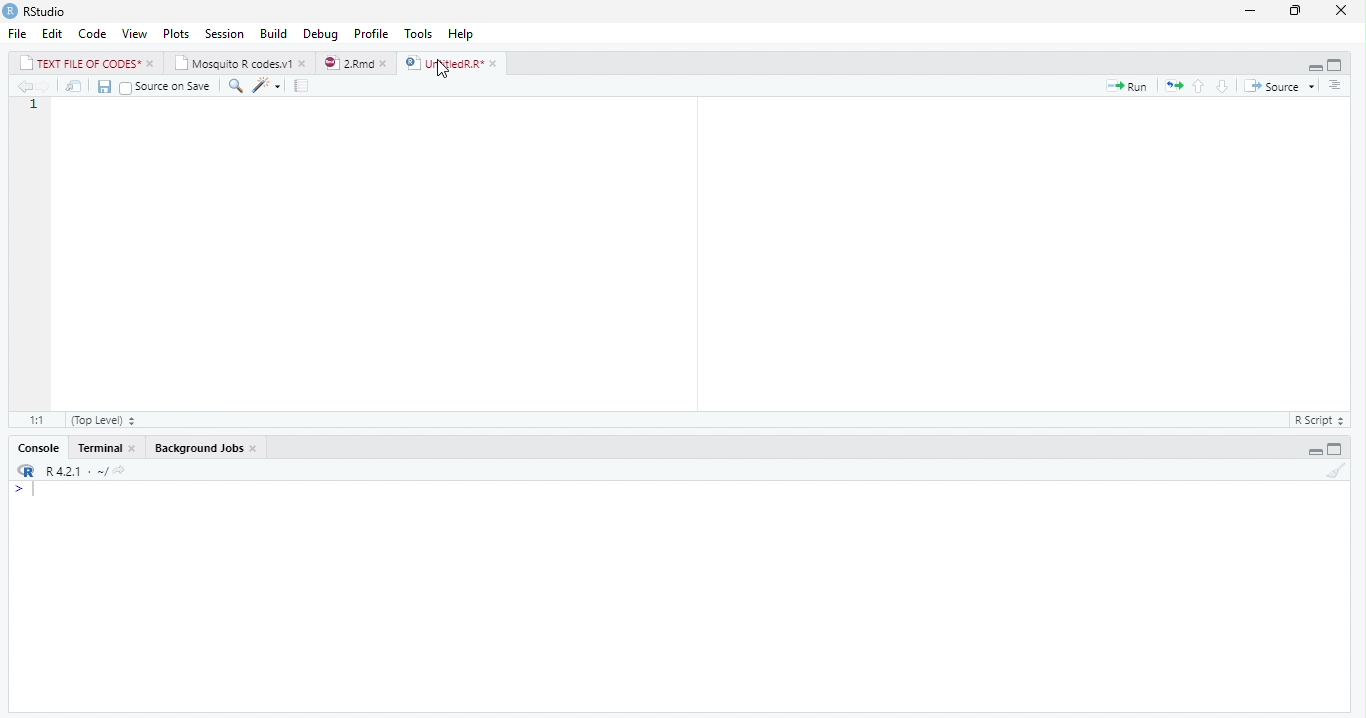 The height and width of the screenshot is (718, 1366). I want to click on Clear, so click(1334, 470).